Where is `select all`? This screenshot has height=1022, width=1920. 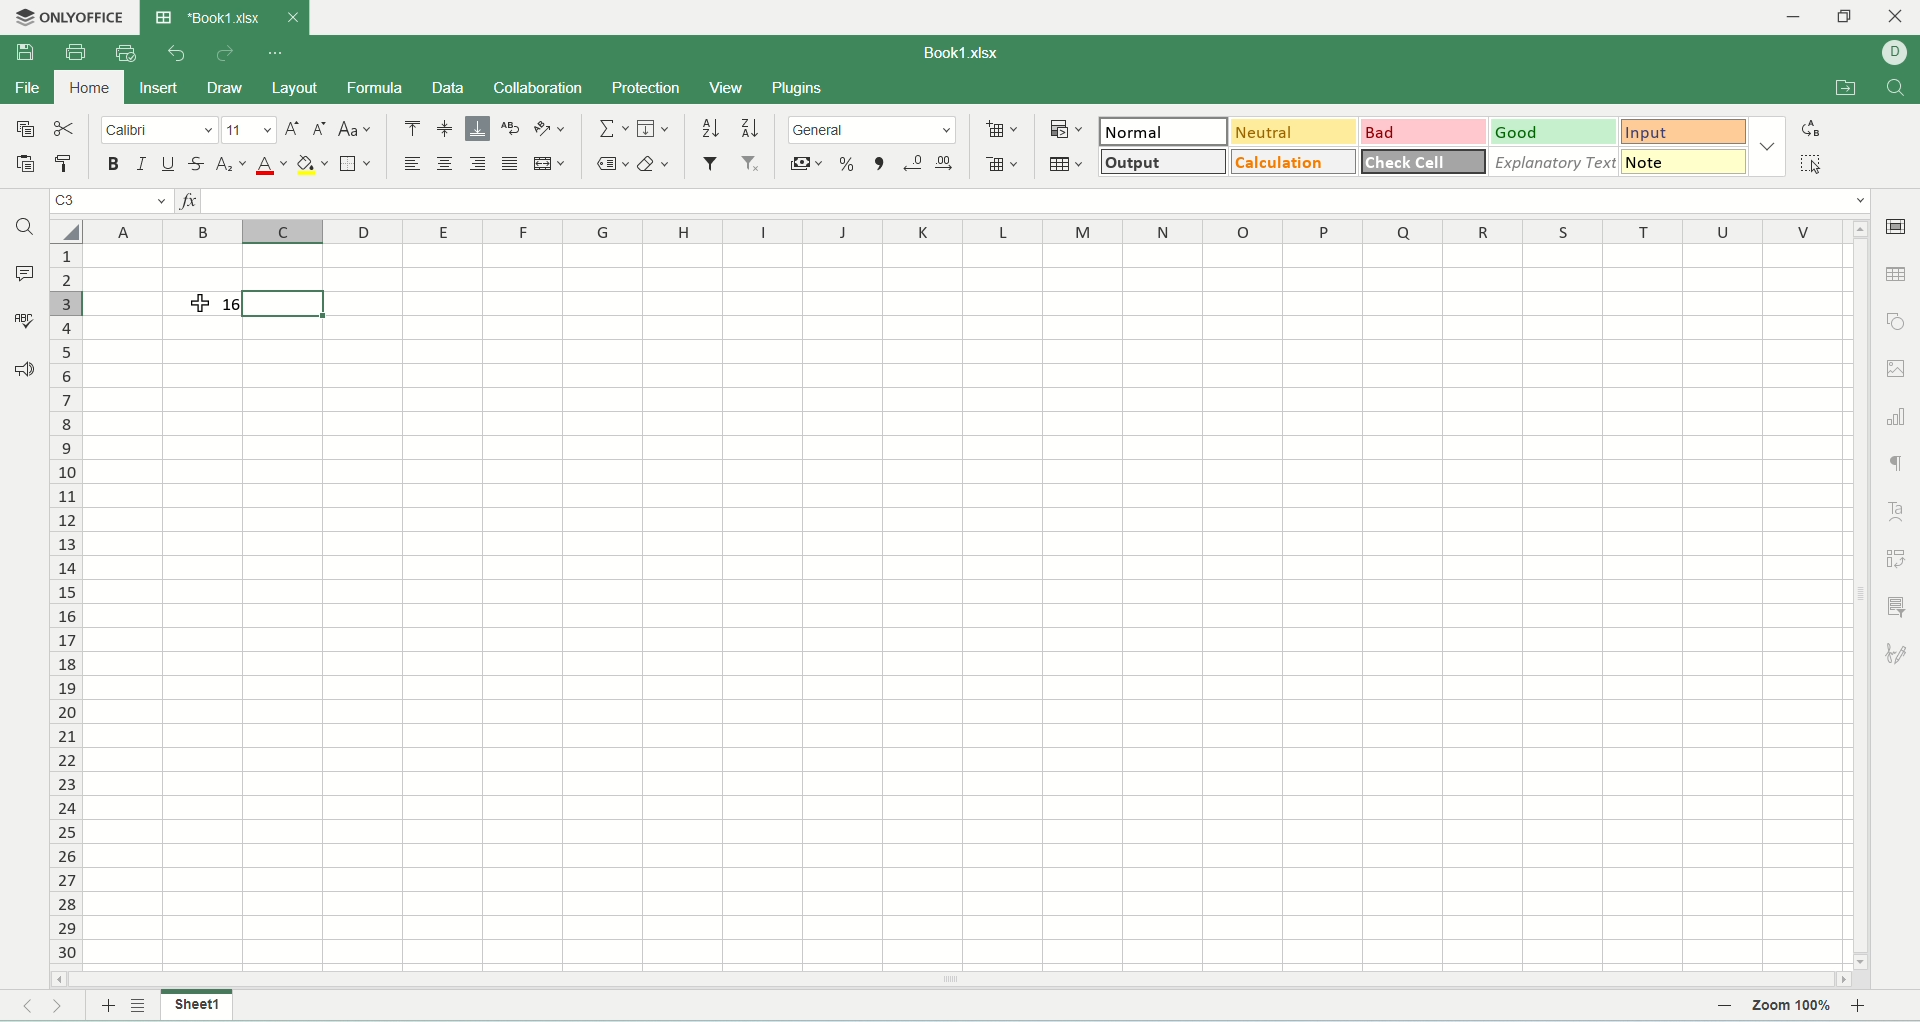 select all is located at coordinates (1817, 164).